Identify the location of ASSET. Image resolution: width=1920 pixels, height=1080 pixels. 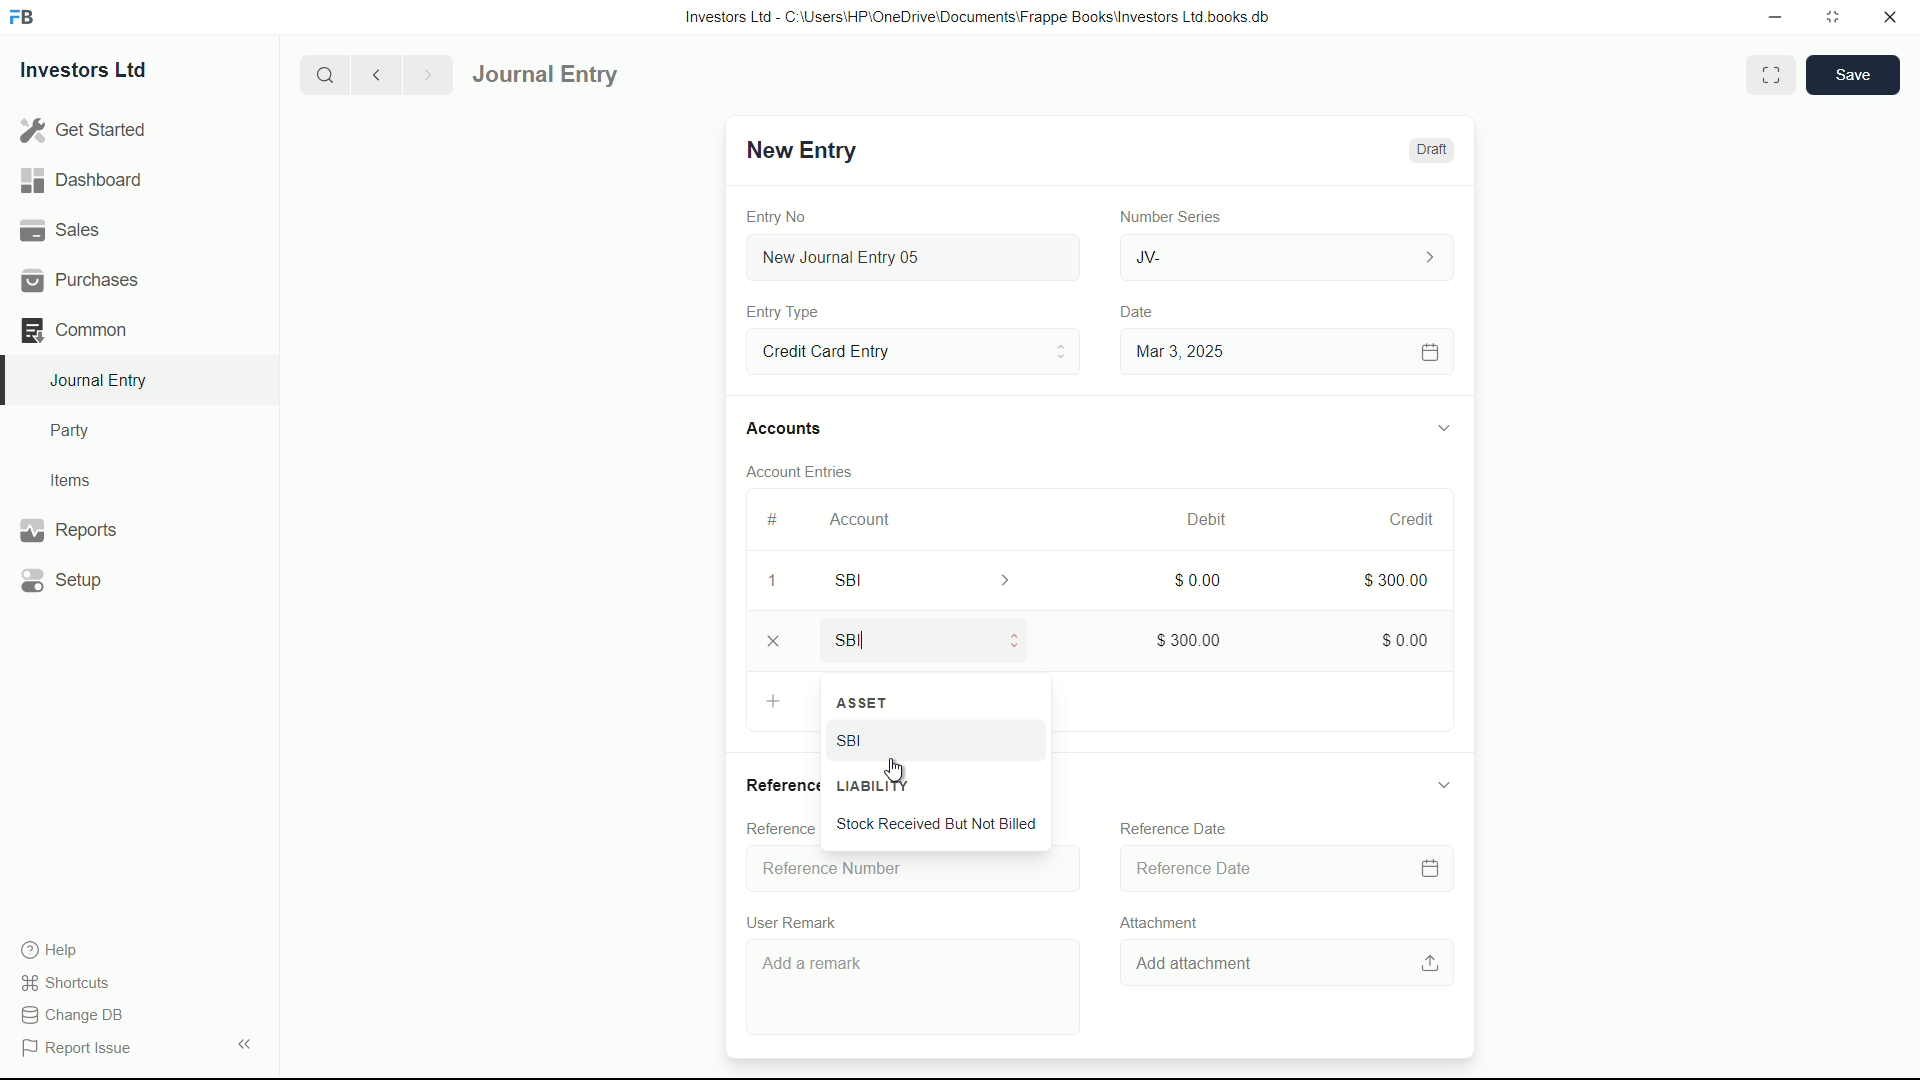
(920, 704).